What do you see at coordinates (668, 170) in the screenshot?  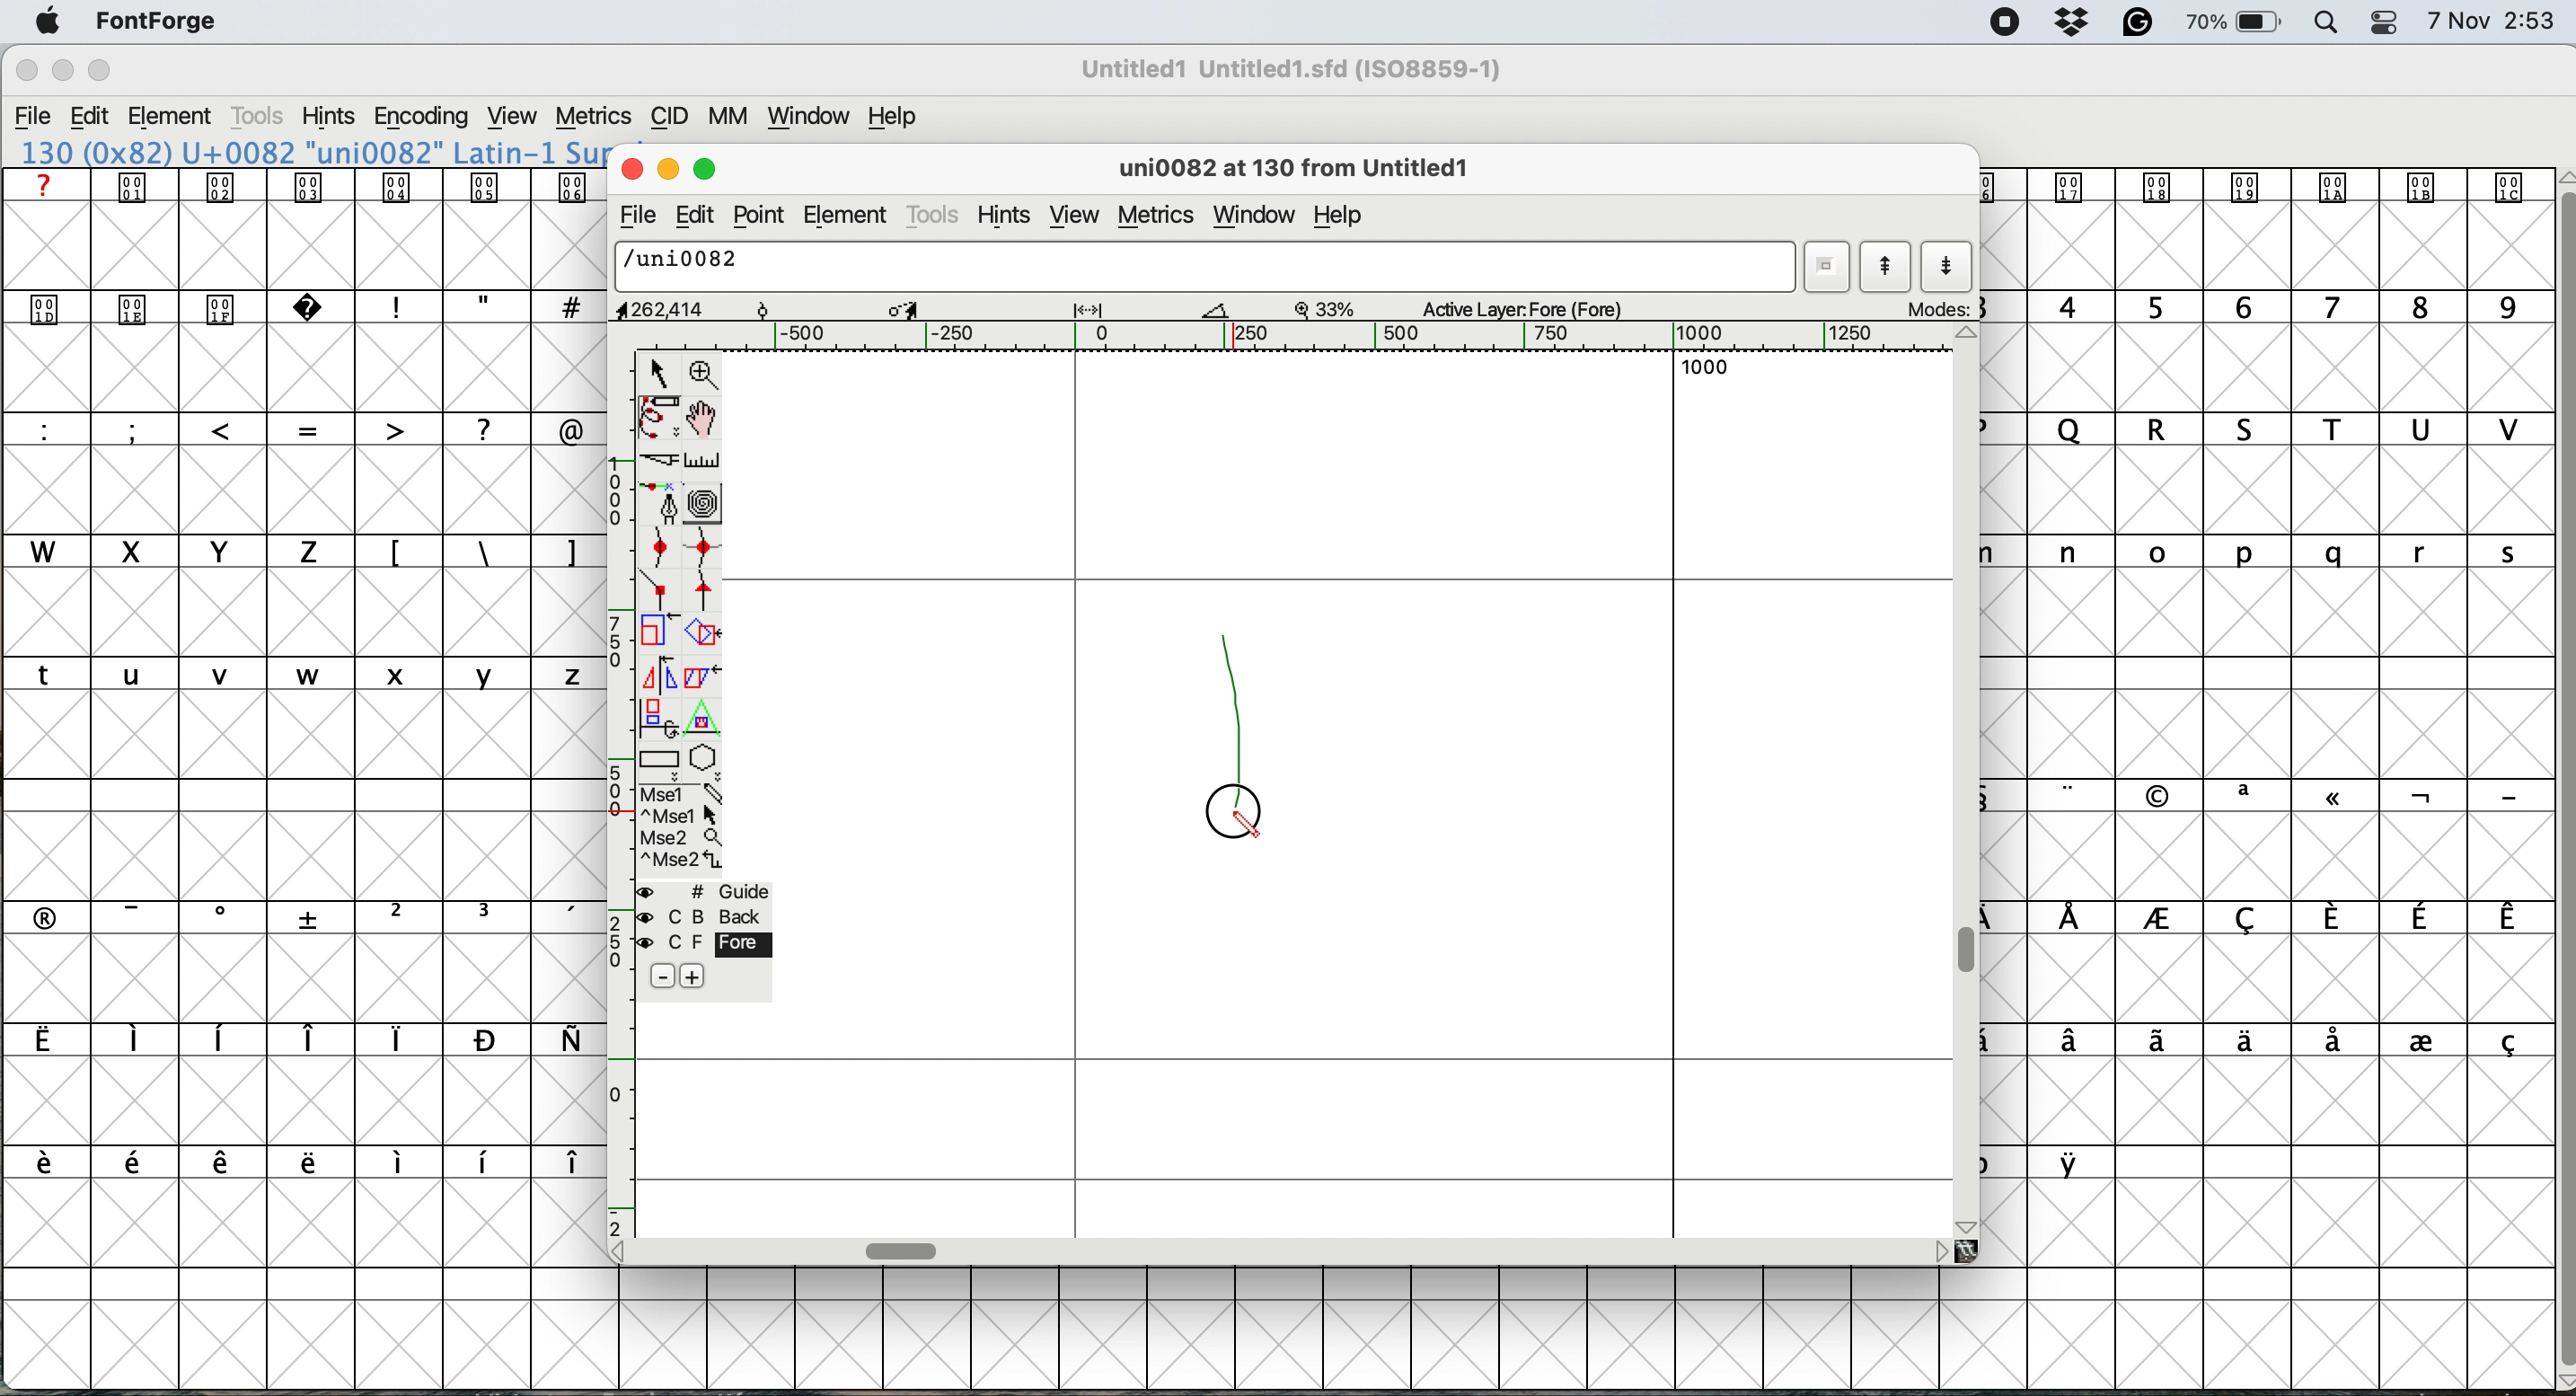 I see `minimise` at bounding box center [668, 170].